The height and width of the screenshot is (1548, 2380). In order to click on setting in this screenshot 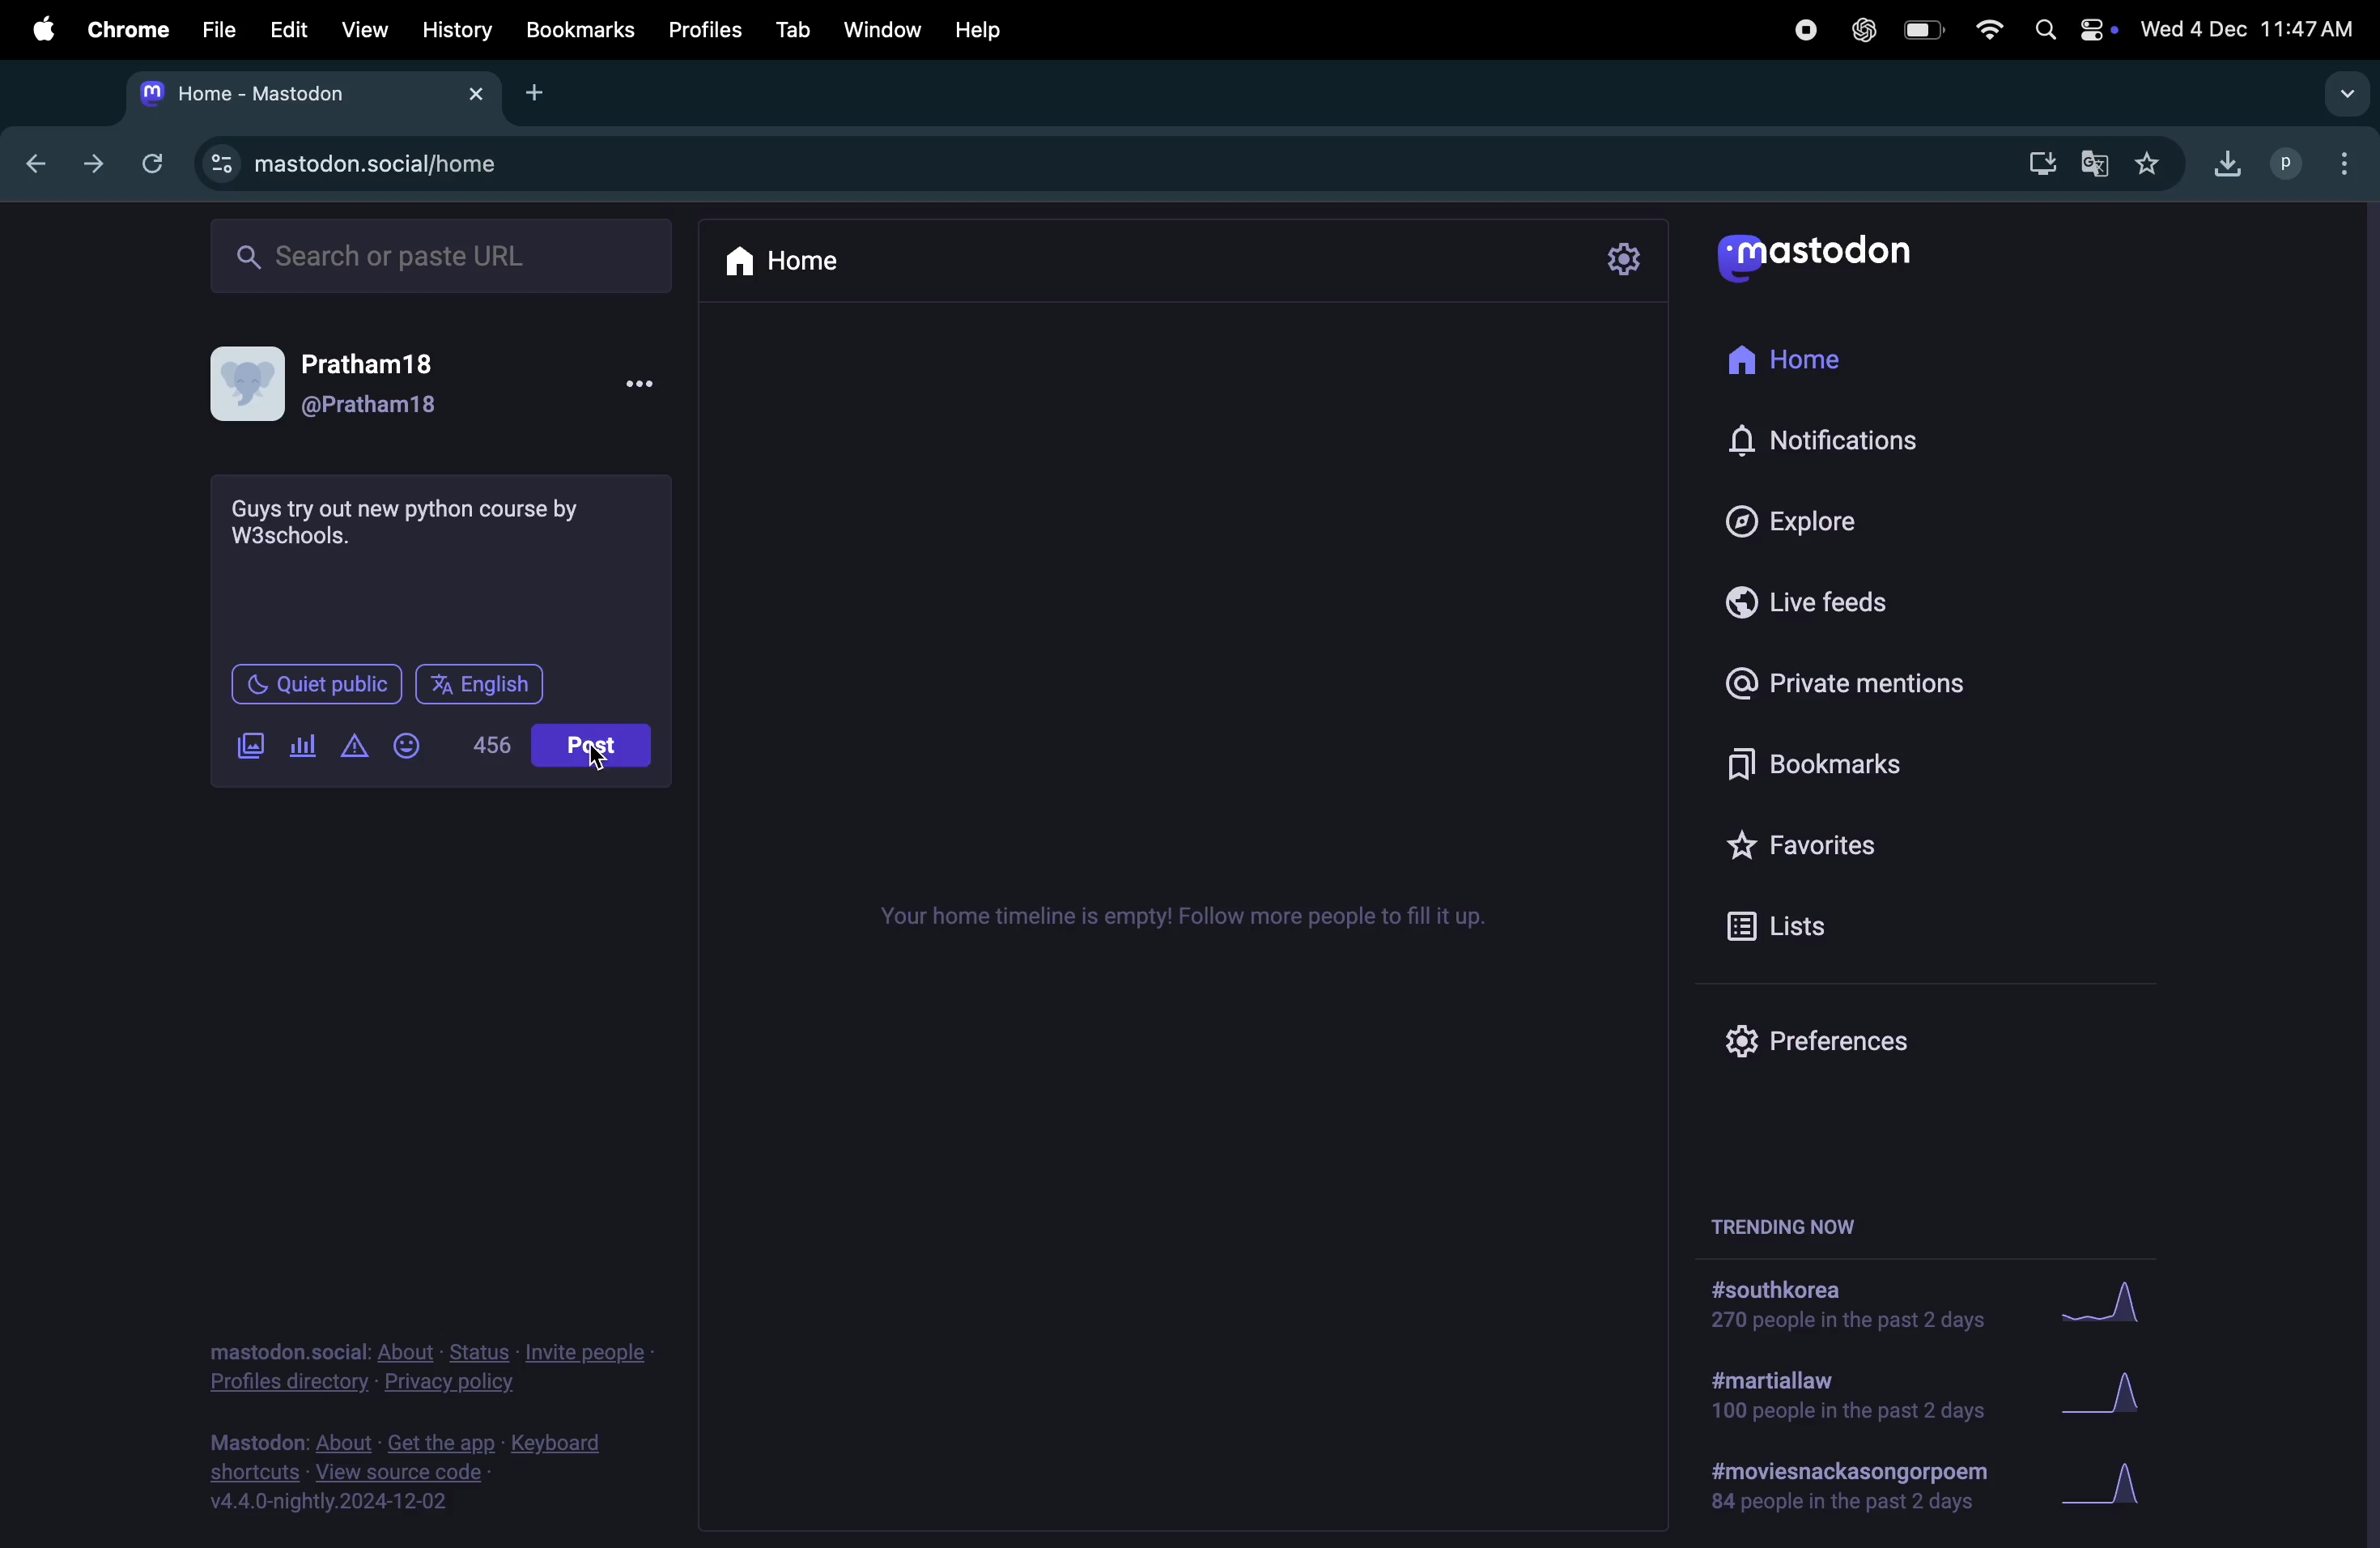, I will do `click(1626, 263)`.